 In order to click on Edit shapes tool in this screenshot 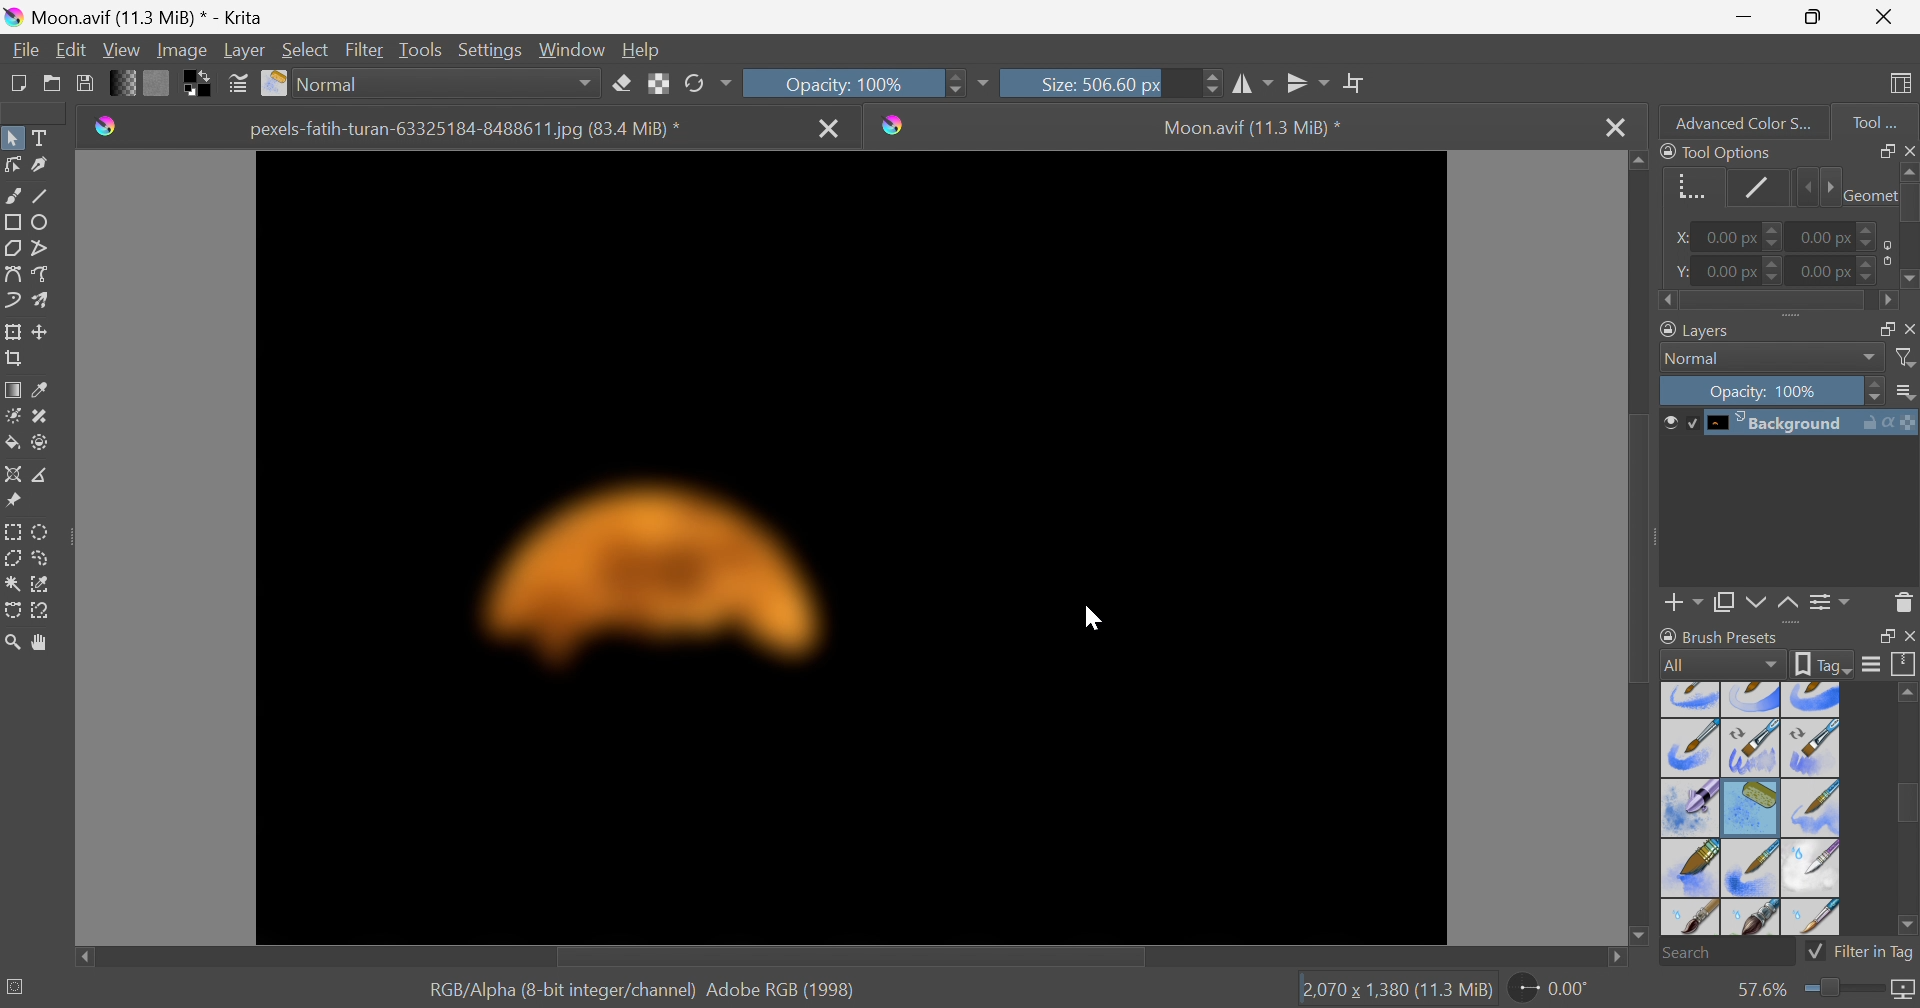, I will do `click(12, 164)`.